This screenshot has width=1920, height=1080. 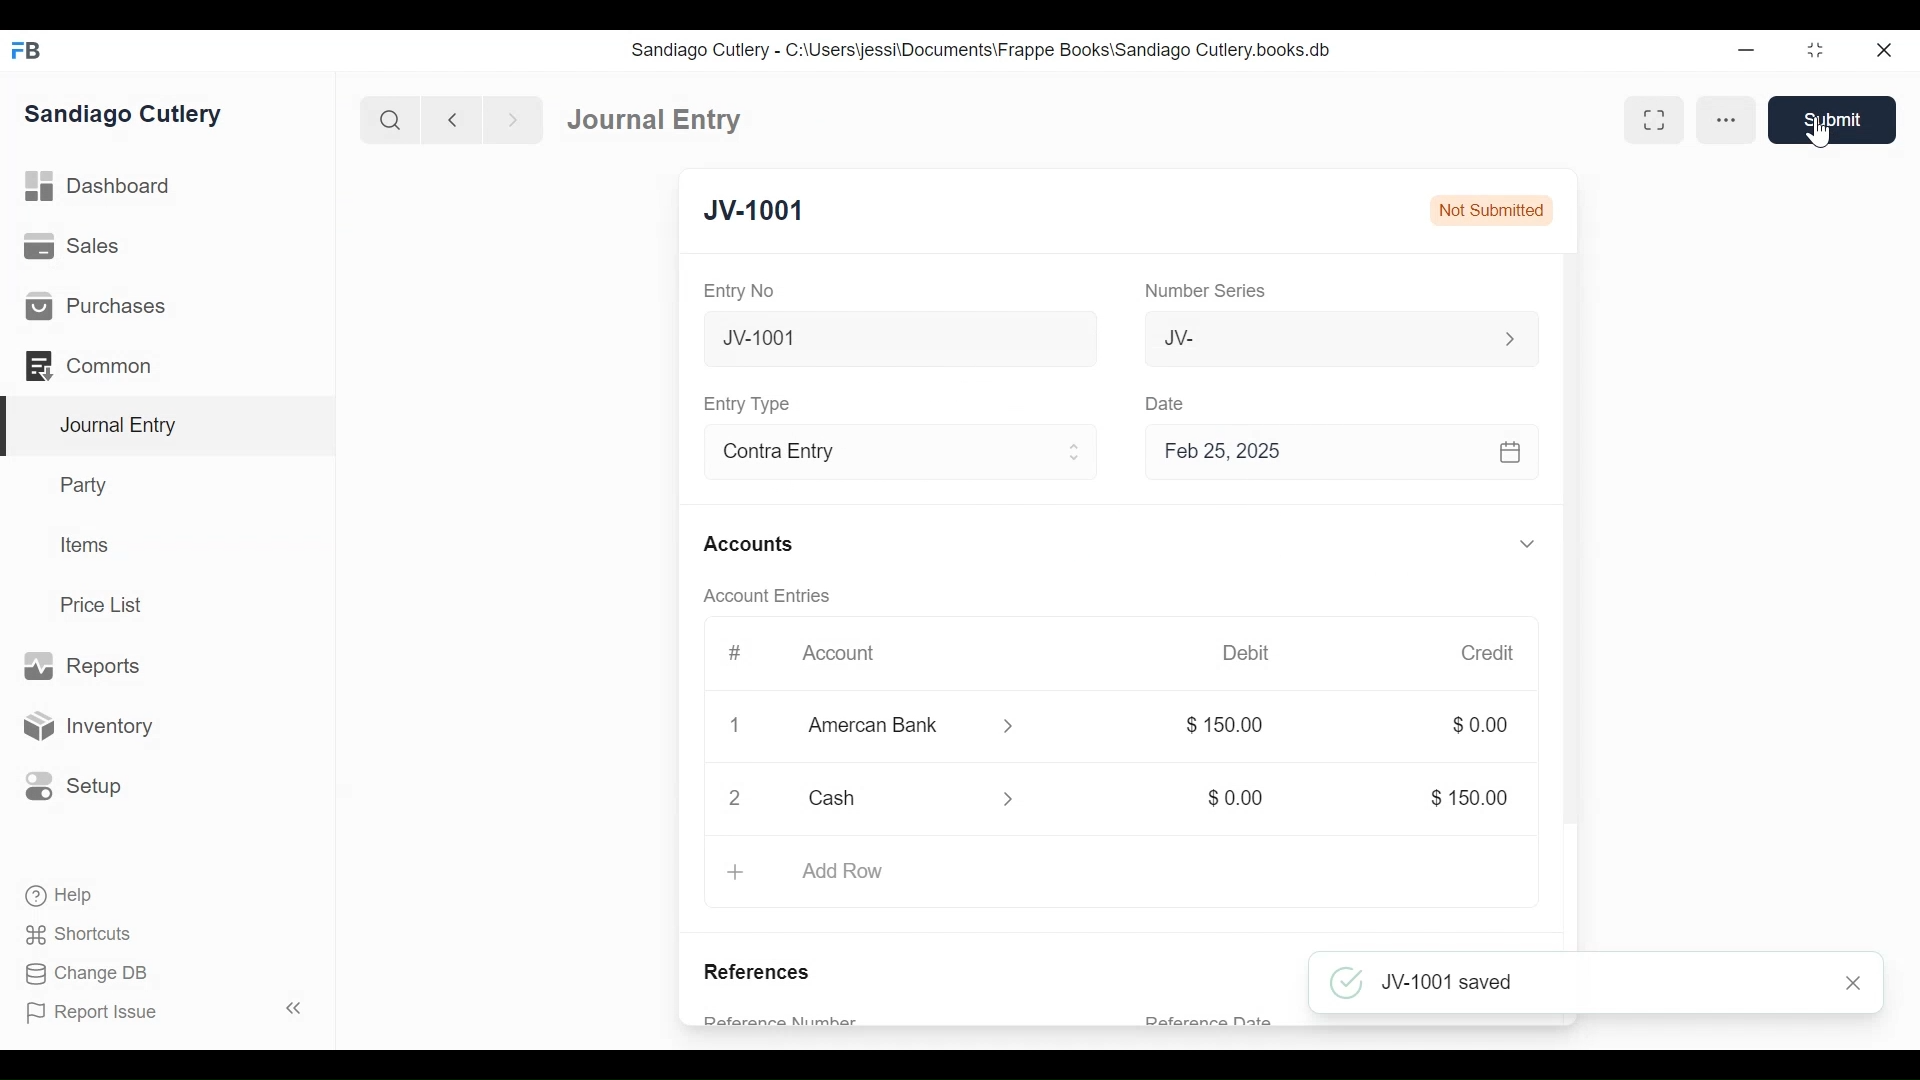 I want to click on Not Submitted, so click(x=1490, y=209).